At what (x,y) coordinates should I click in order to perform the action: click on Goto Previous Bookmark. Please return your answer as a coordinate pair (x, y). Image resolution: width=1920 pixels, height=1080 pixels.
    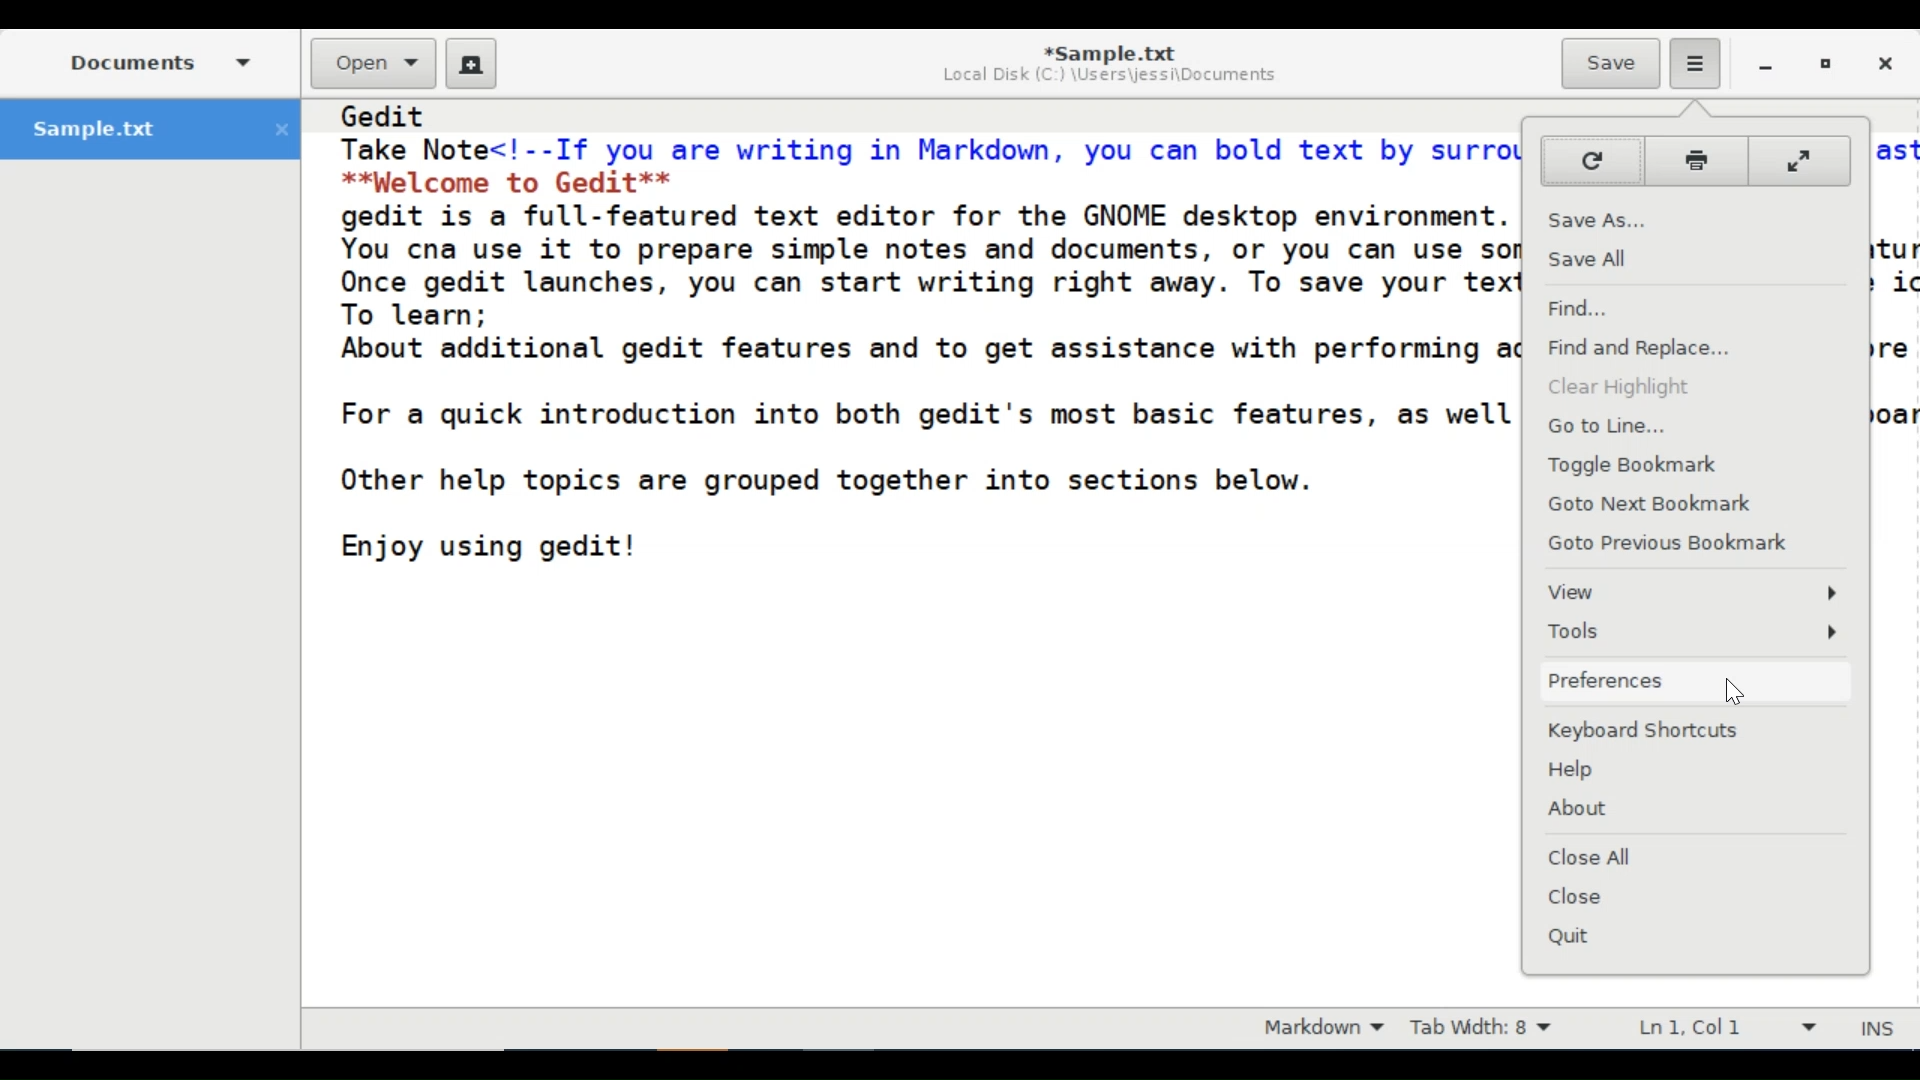
    Looking at the image, I should click on (1671, 542).